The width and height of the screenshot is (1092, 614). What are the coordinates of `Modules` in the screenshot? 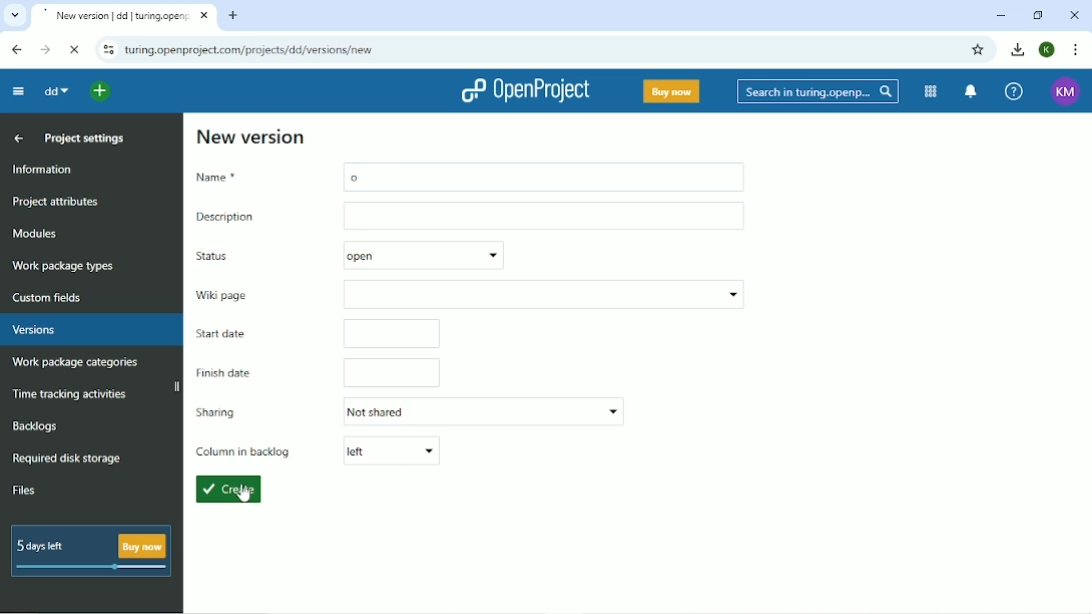 It's located at (36, 233).